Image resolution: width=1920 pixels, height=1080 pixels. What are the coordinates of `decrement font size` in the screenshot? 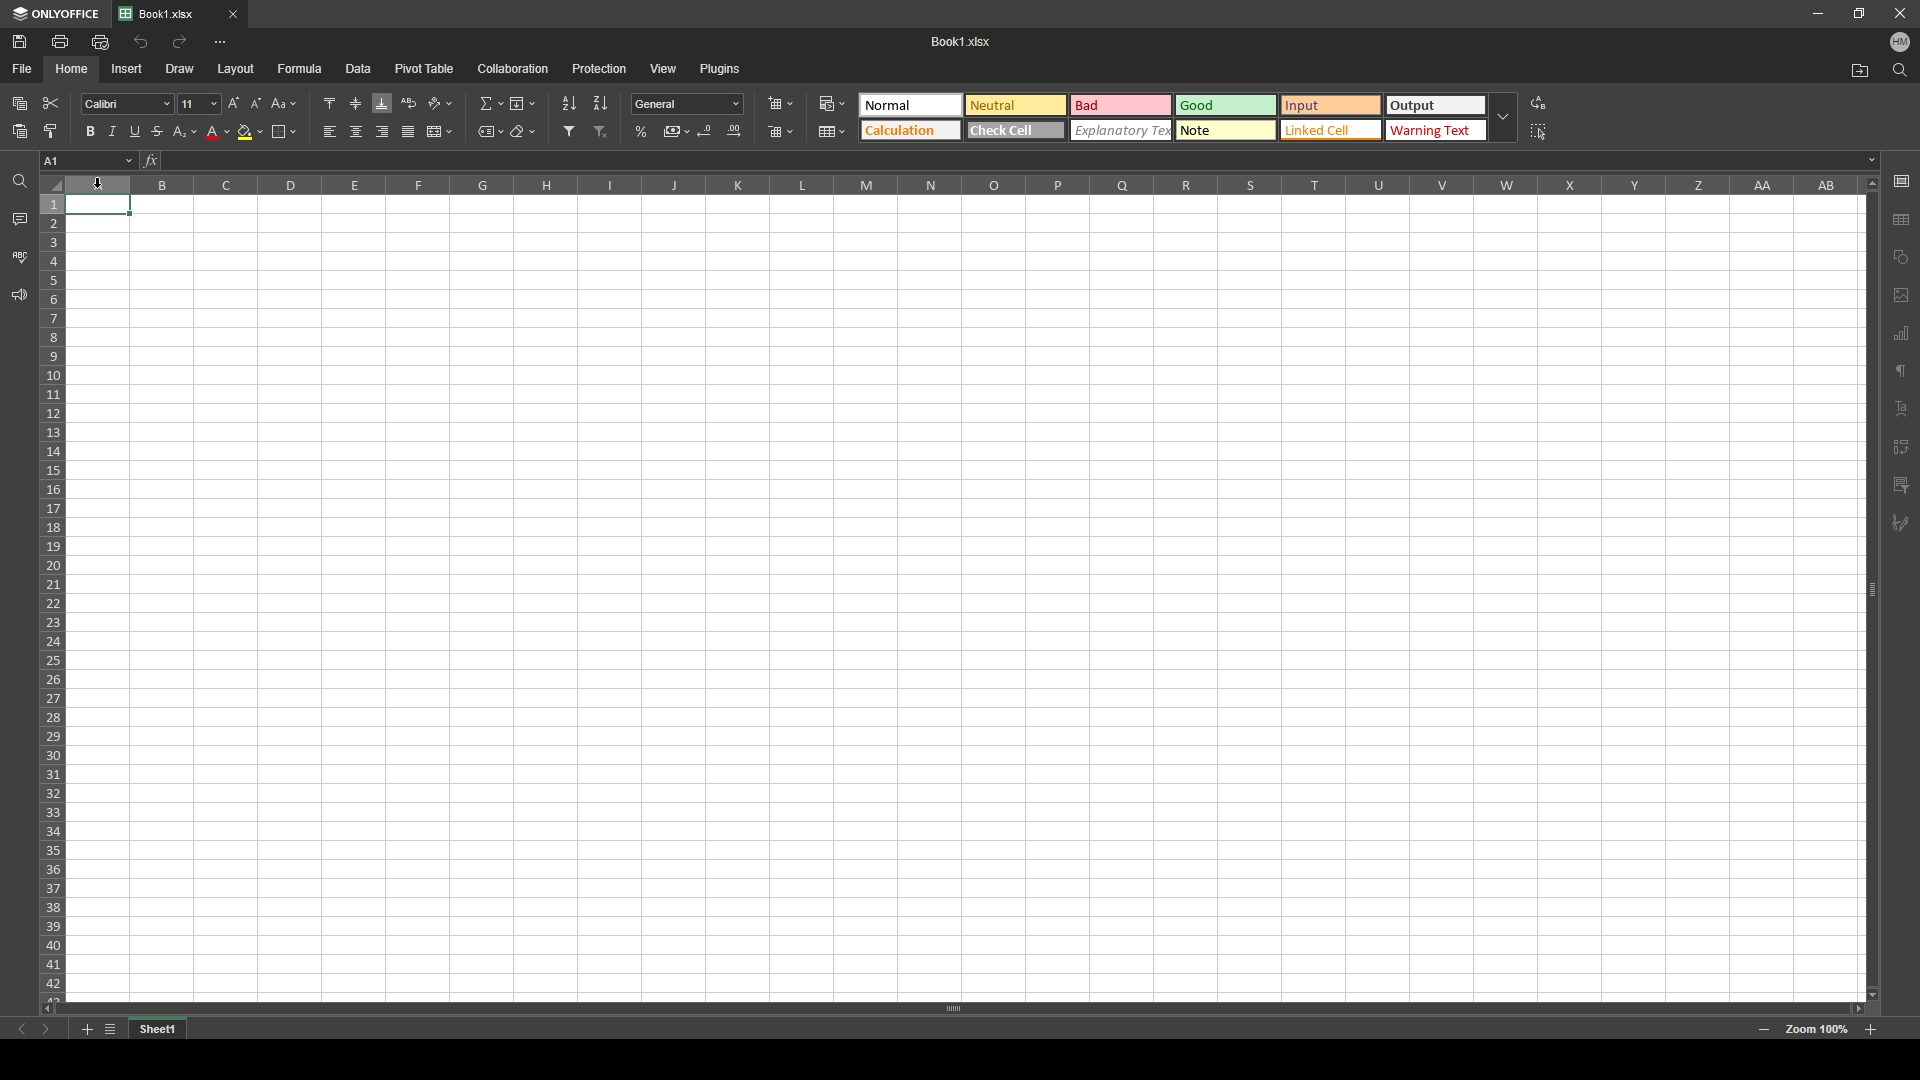 It's located at (256, 103).